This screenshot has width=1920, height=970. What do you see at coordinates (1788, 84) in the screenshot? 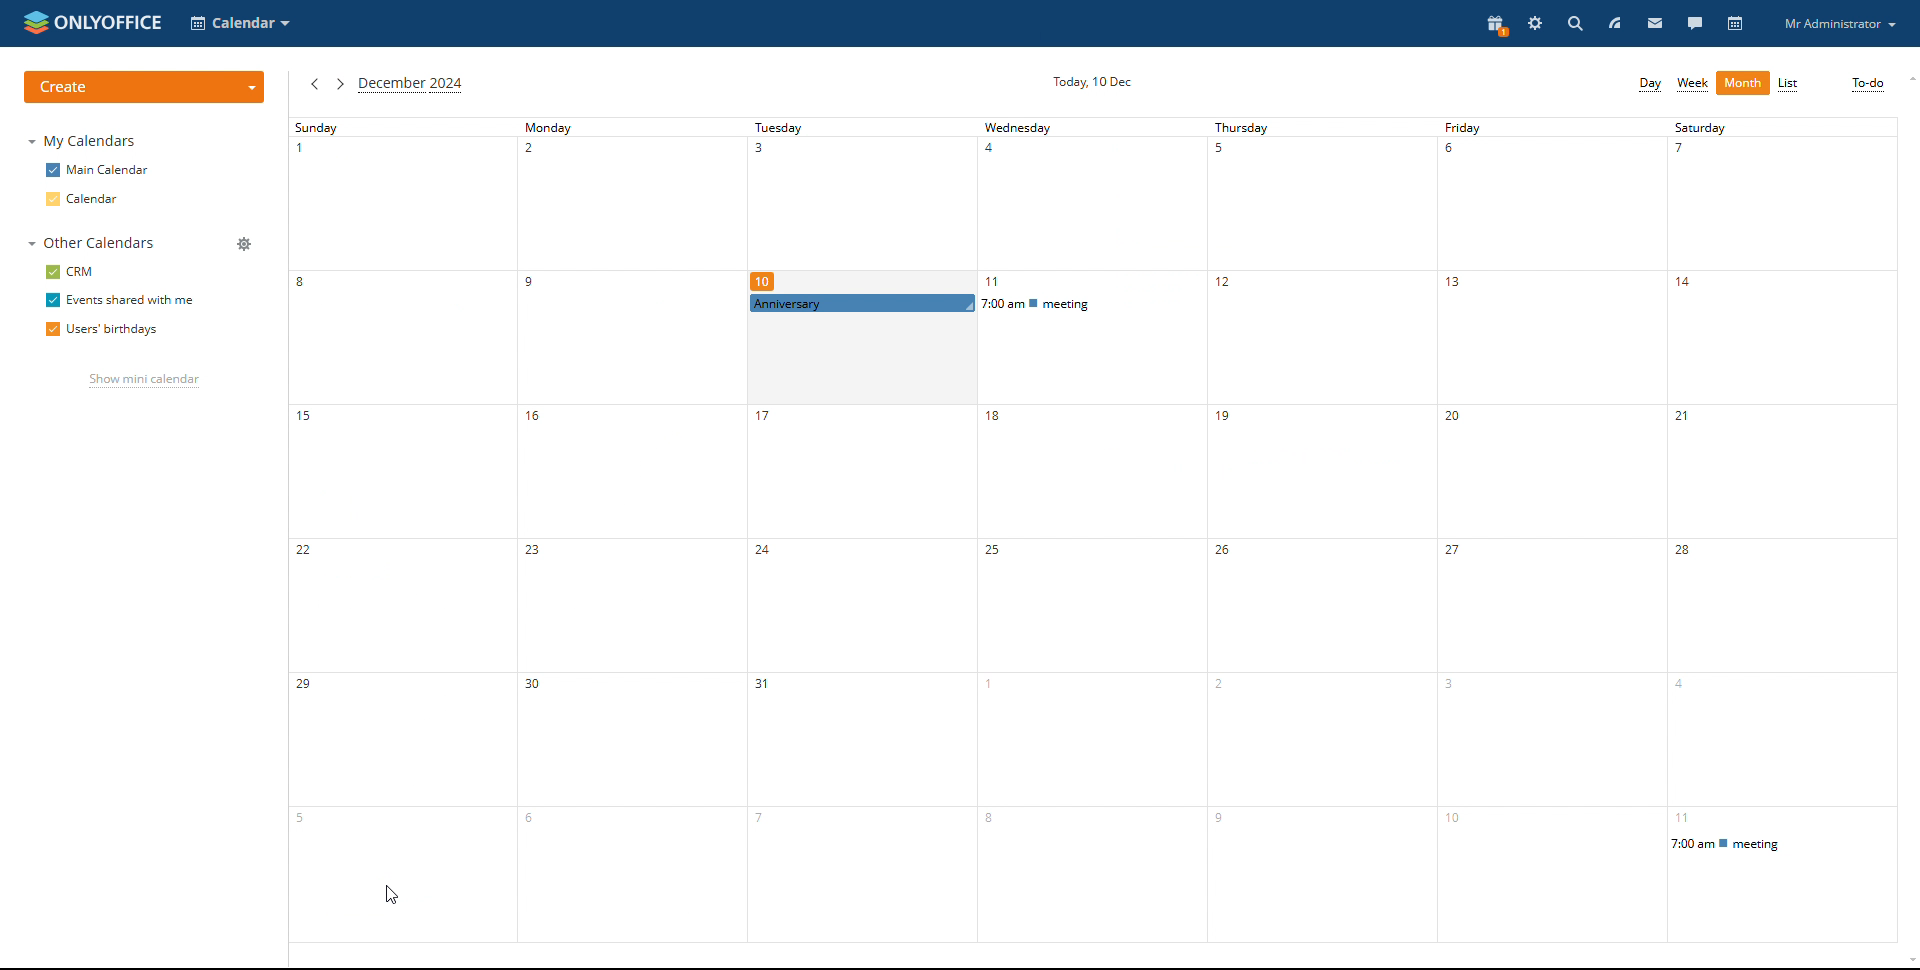
I see `list view` at bounding box center [1788, 84].